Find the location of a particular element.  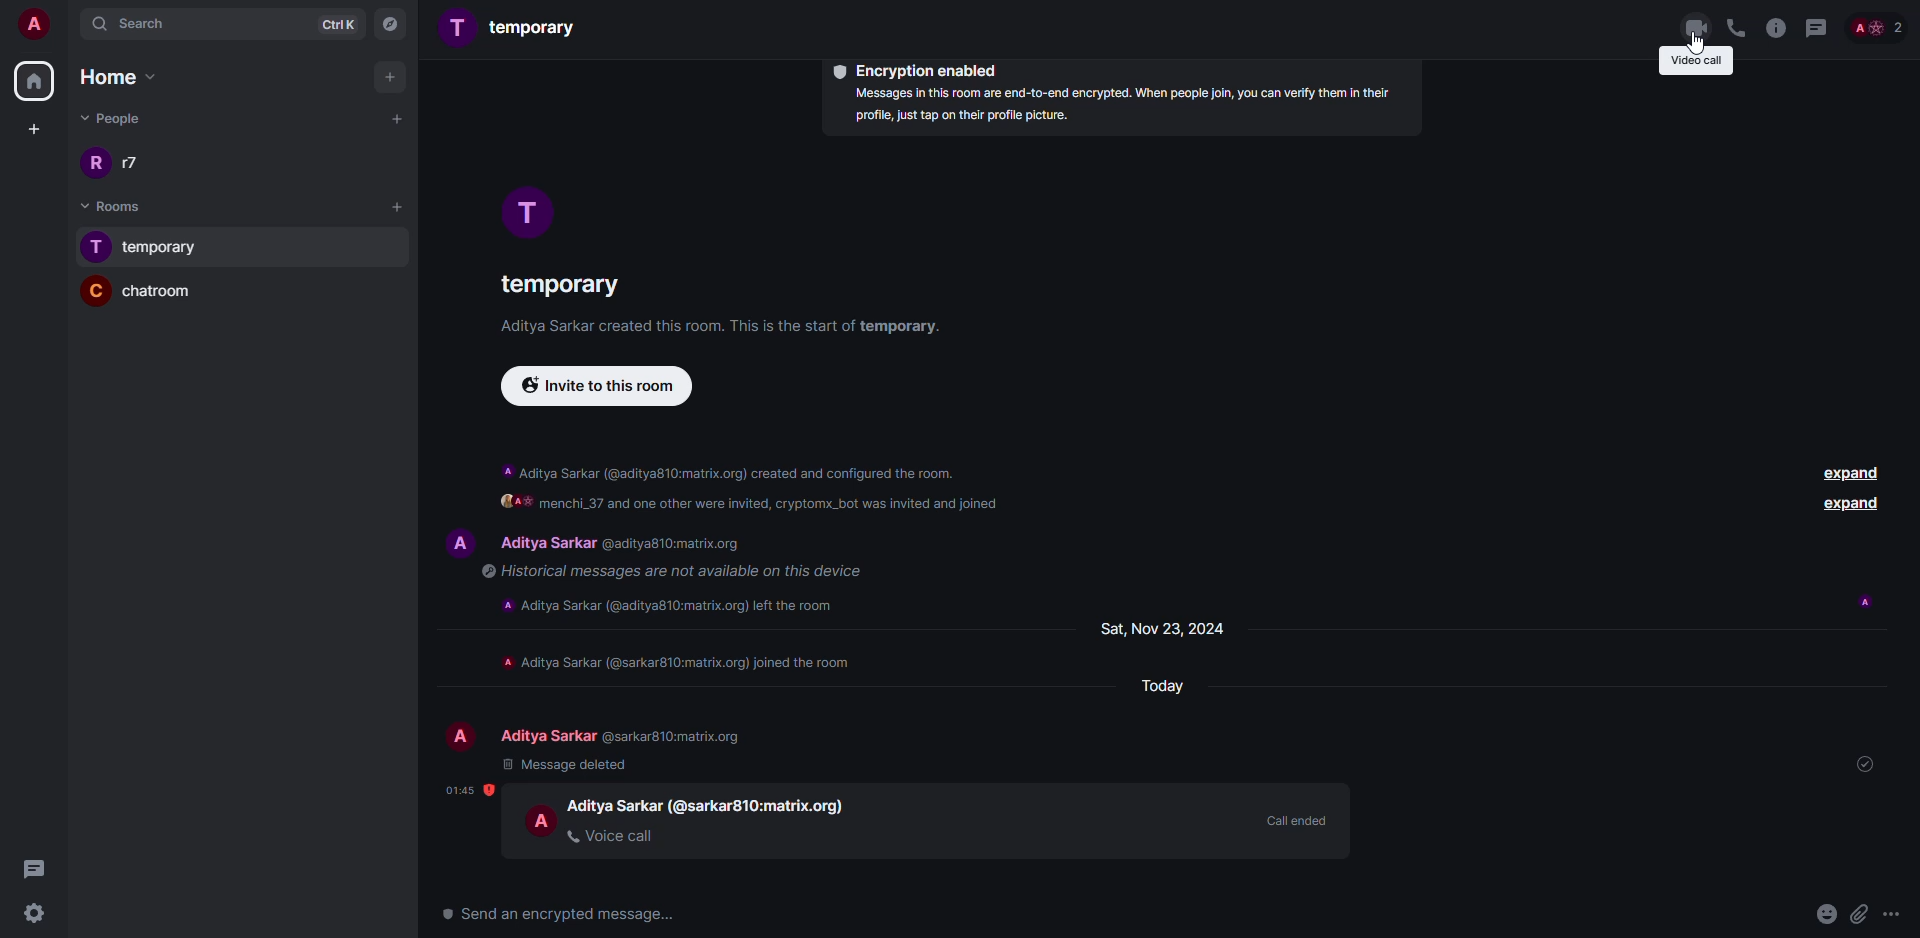

create space is located at coordinates (30, 129).